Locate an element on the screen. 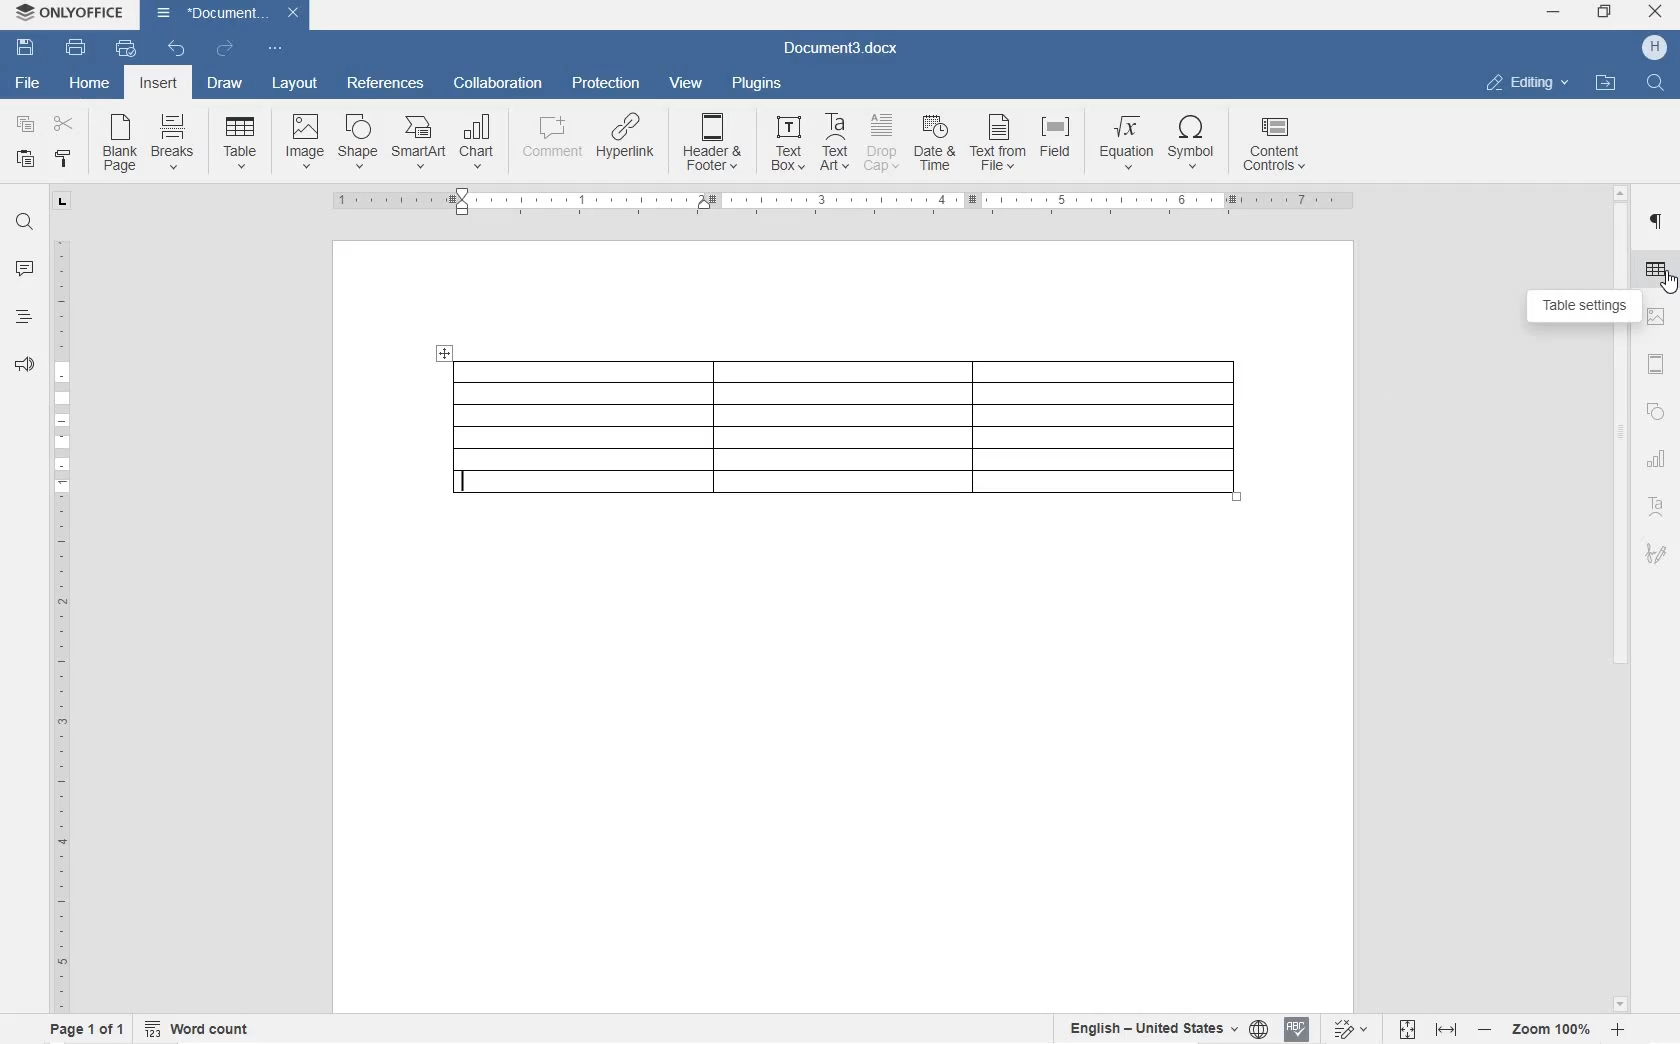 Image resolution: width=1680 pixels, height=1044 pixels. SIGNATURE is located at coordinates (1656, 549).